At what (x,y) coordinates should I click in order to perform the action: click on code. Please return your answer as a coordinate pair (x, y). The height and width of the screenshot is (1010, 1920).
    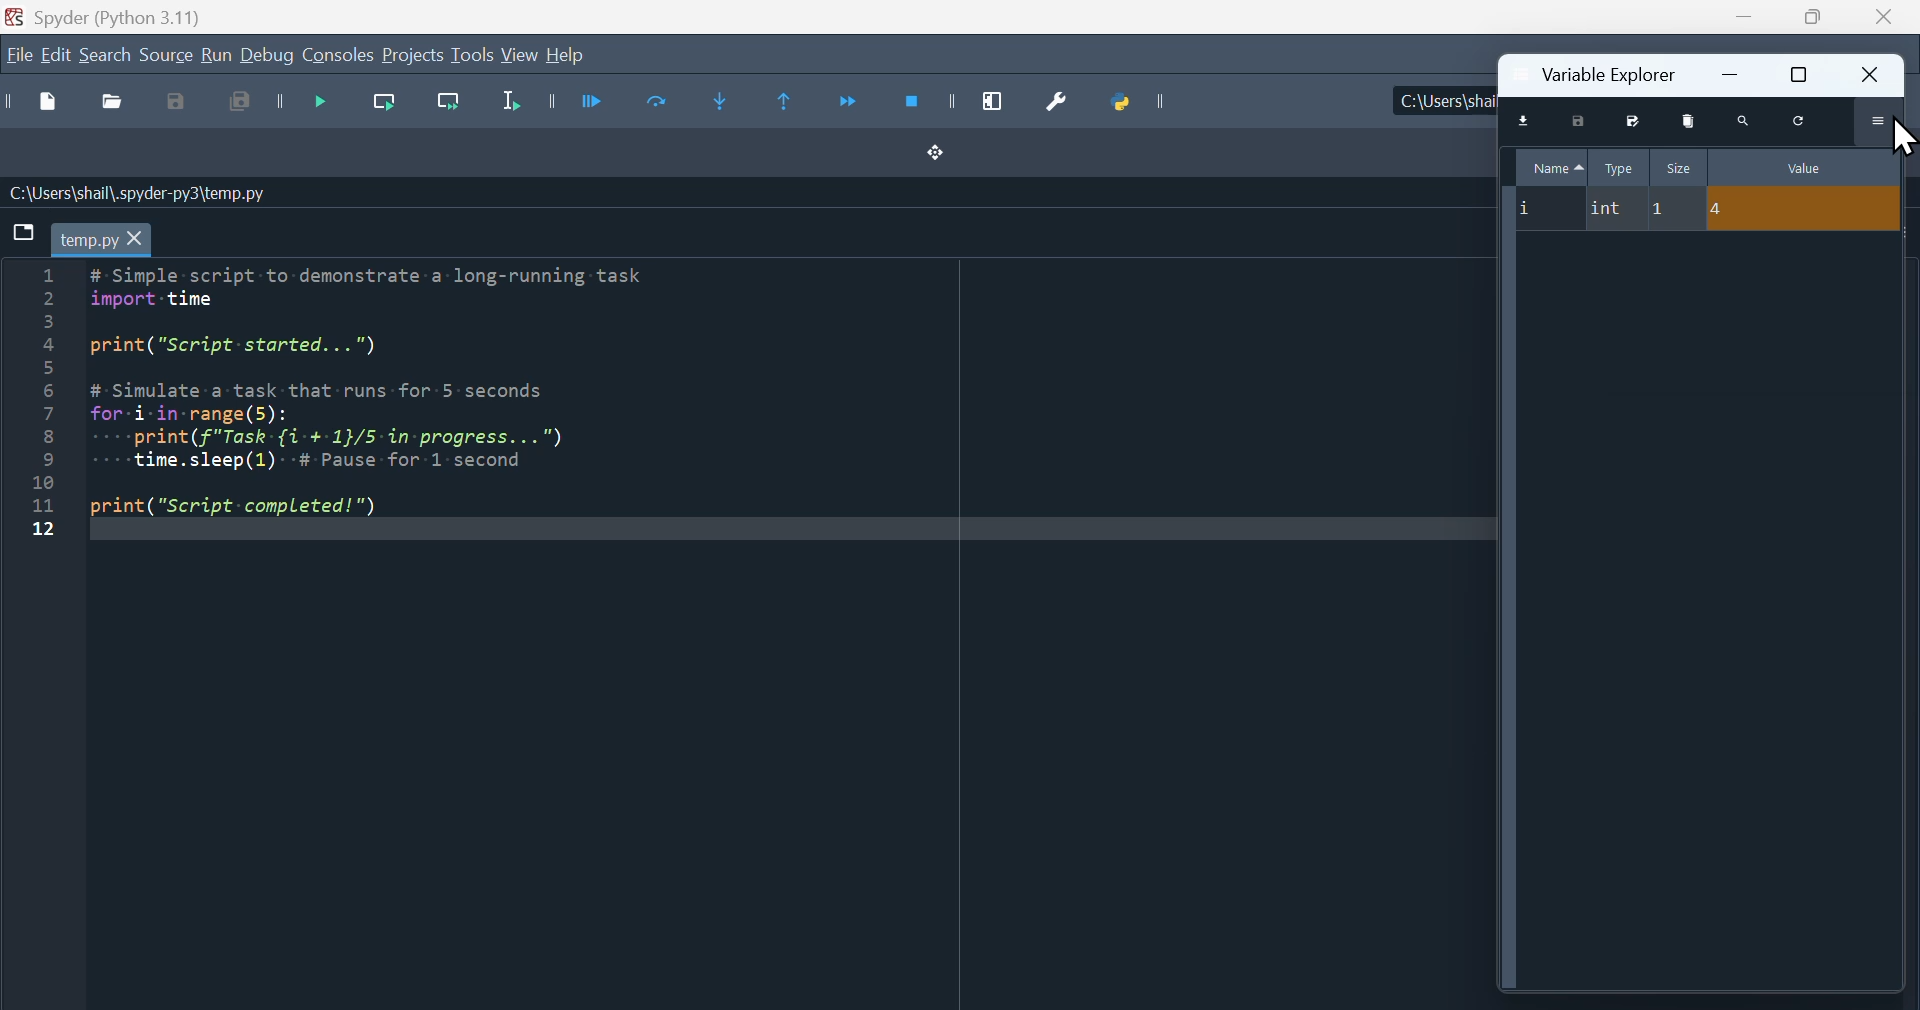
    Looking at the image, I should click on (392, 400).